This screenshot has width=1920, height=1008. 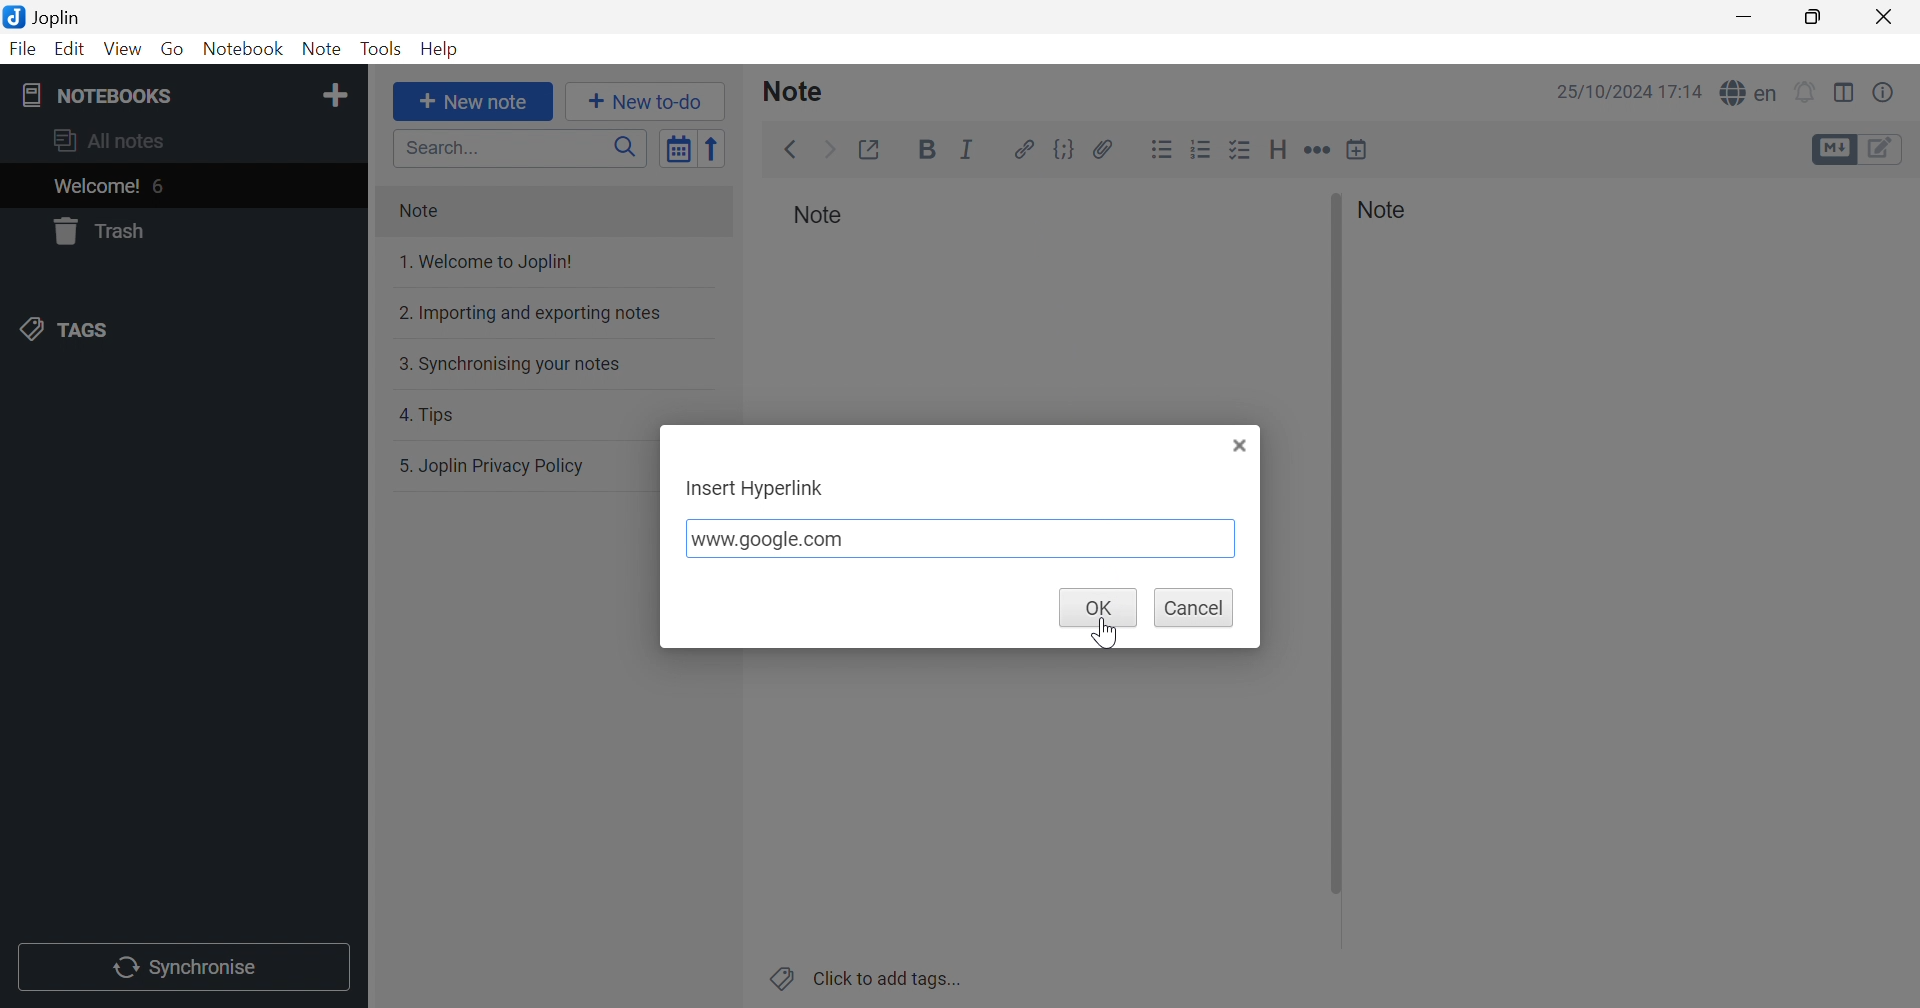 What do you see at coordinates (474, 102) in the screenshot?
I see `+ New note` at bounding box center [474, 102].